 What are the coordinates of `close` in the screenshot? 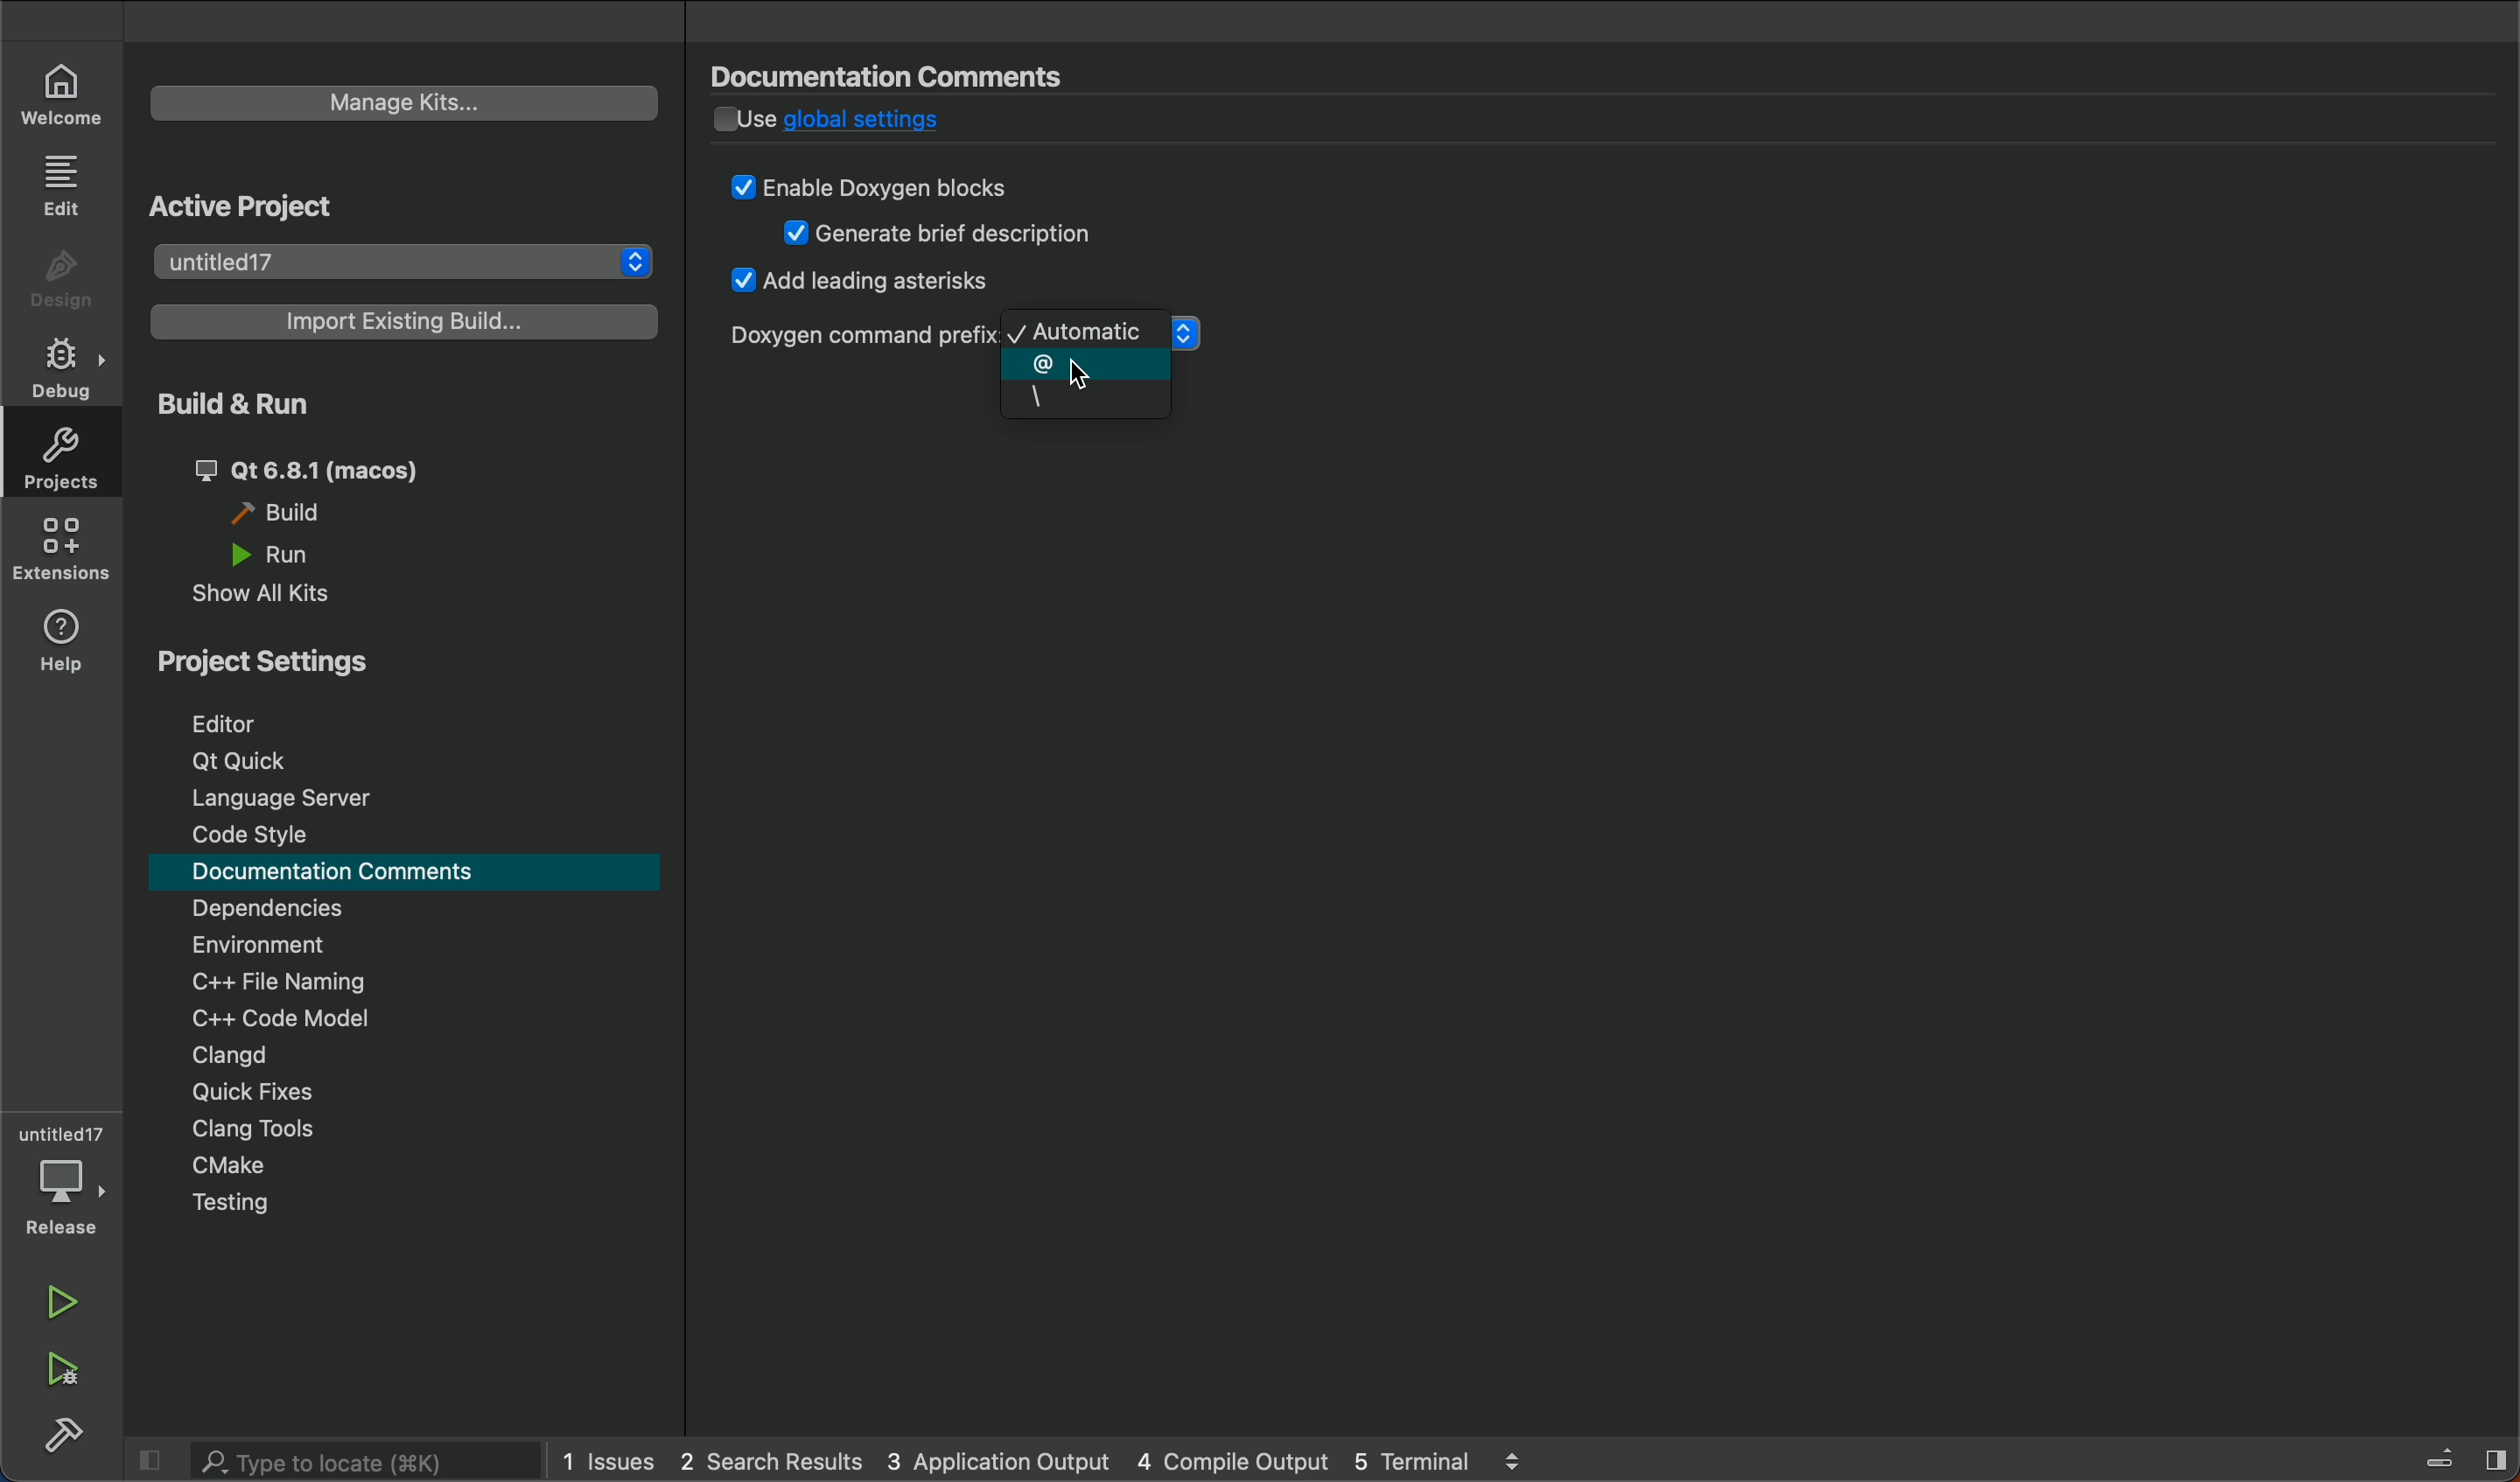 It's located at (2459, 1458).